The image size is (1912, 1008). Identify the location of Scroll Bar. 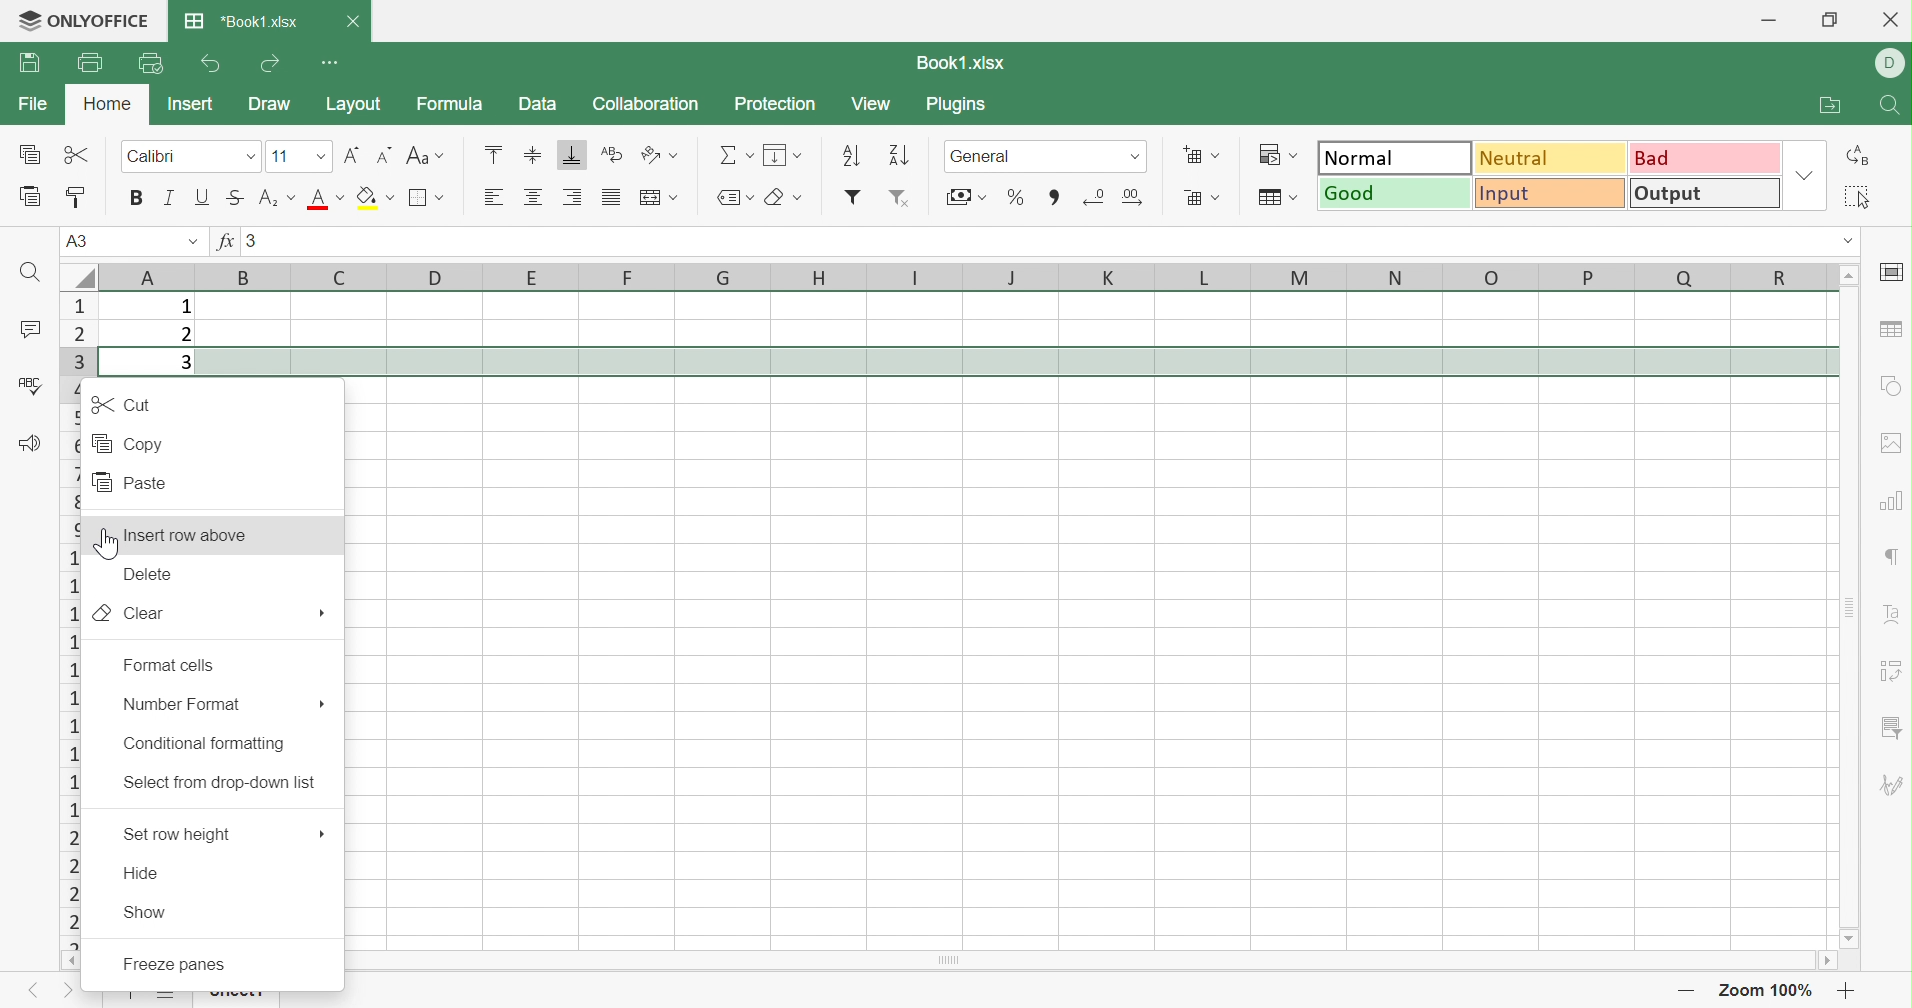
(1851, 607).